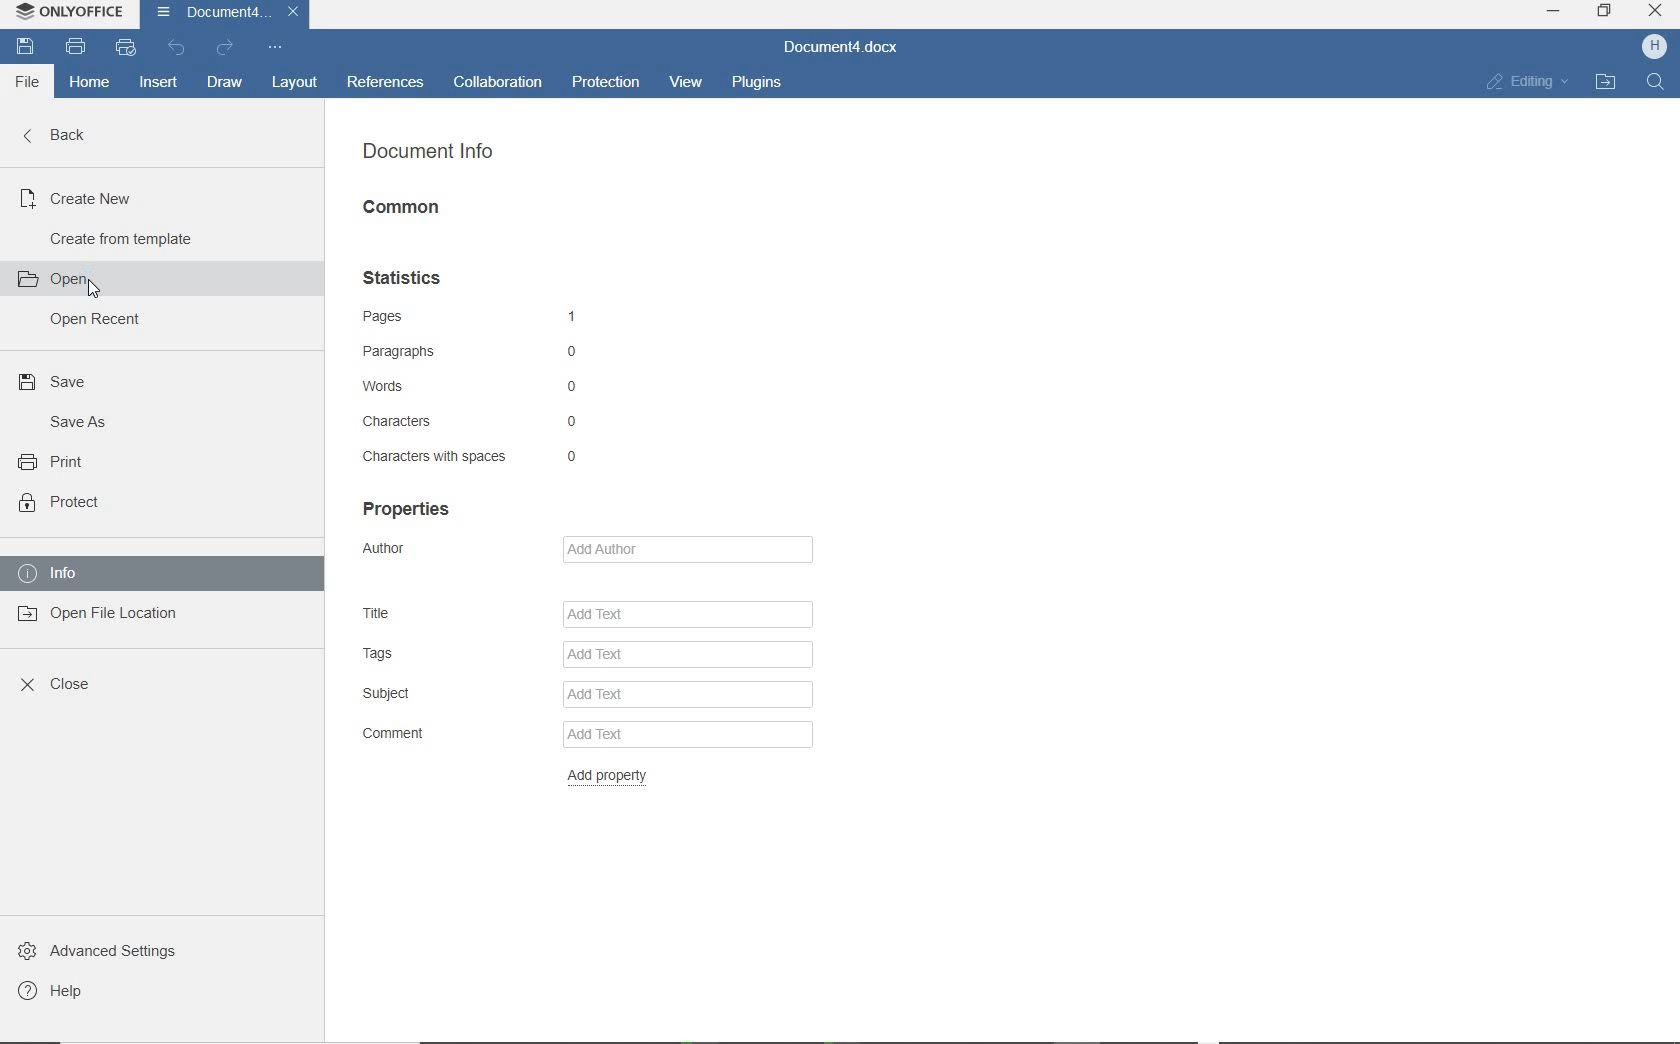  What do you see at coordinates (221, 15) in the screenshot?
I see `Document4(document name)` at bounding box center [221, 15].